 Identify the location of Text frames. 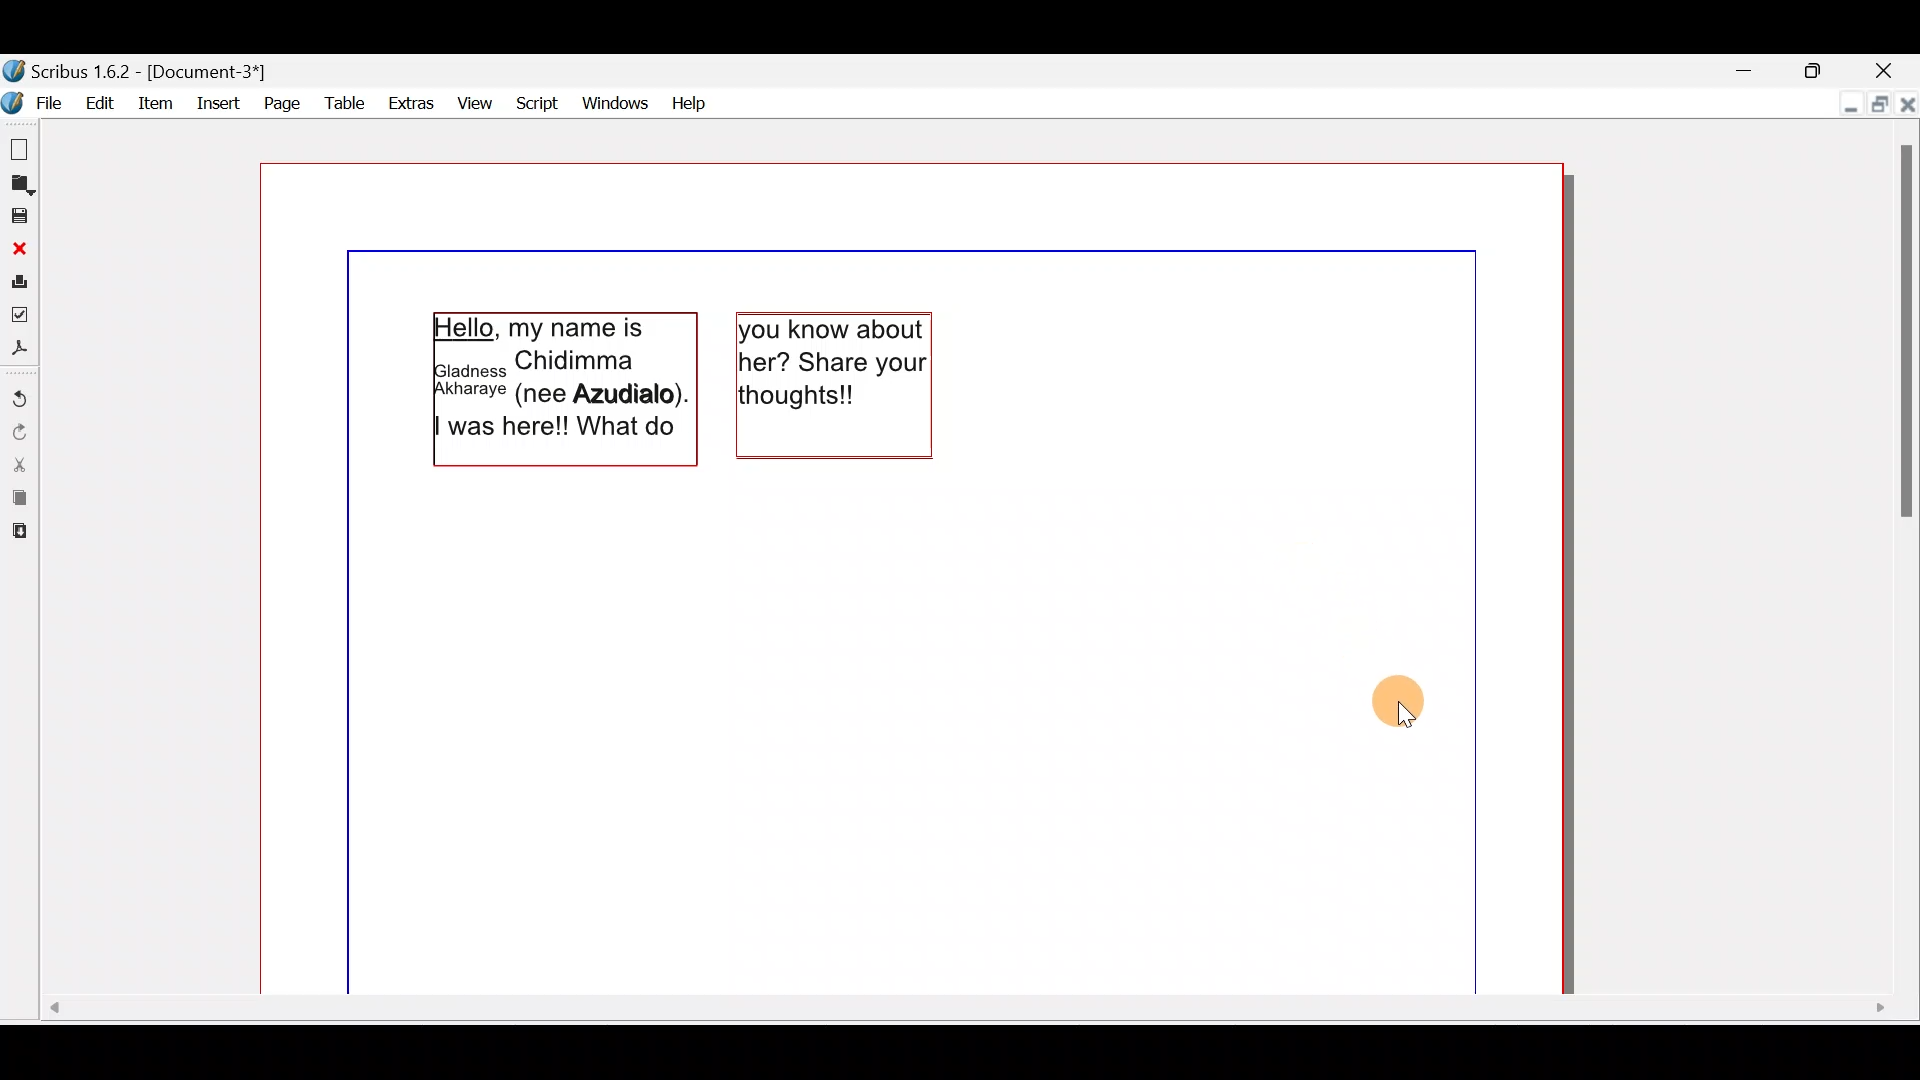
(683, 385).